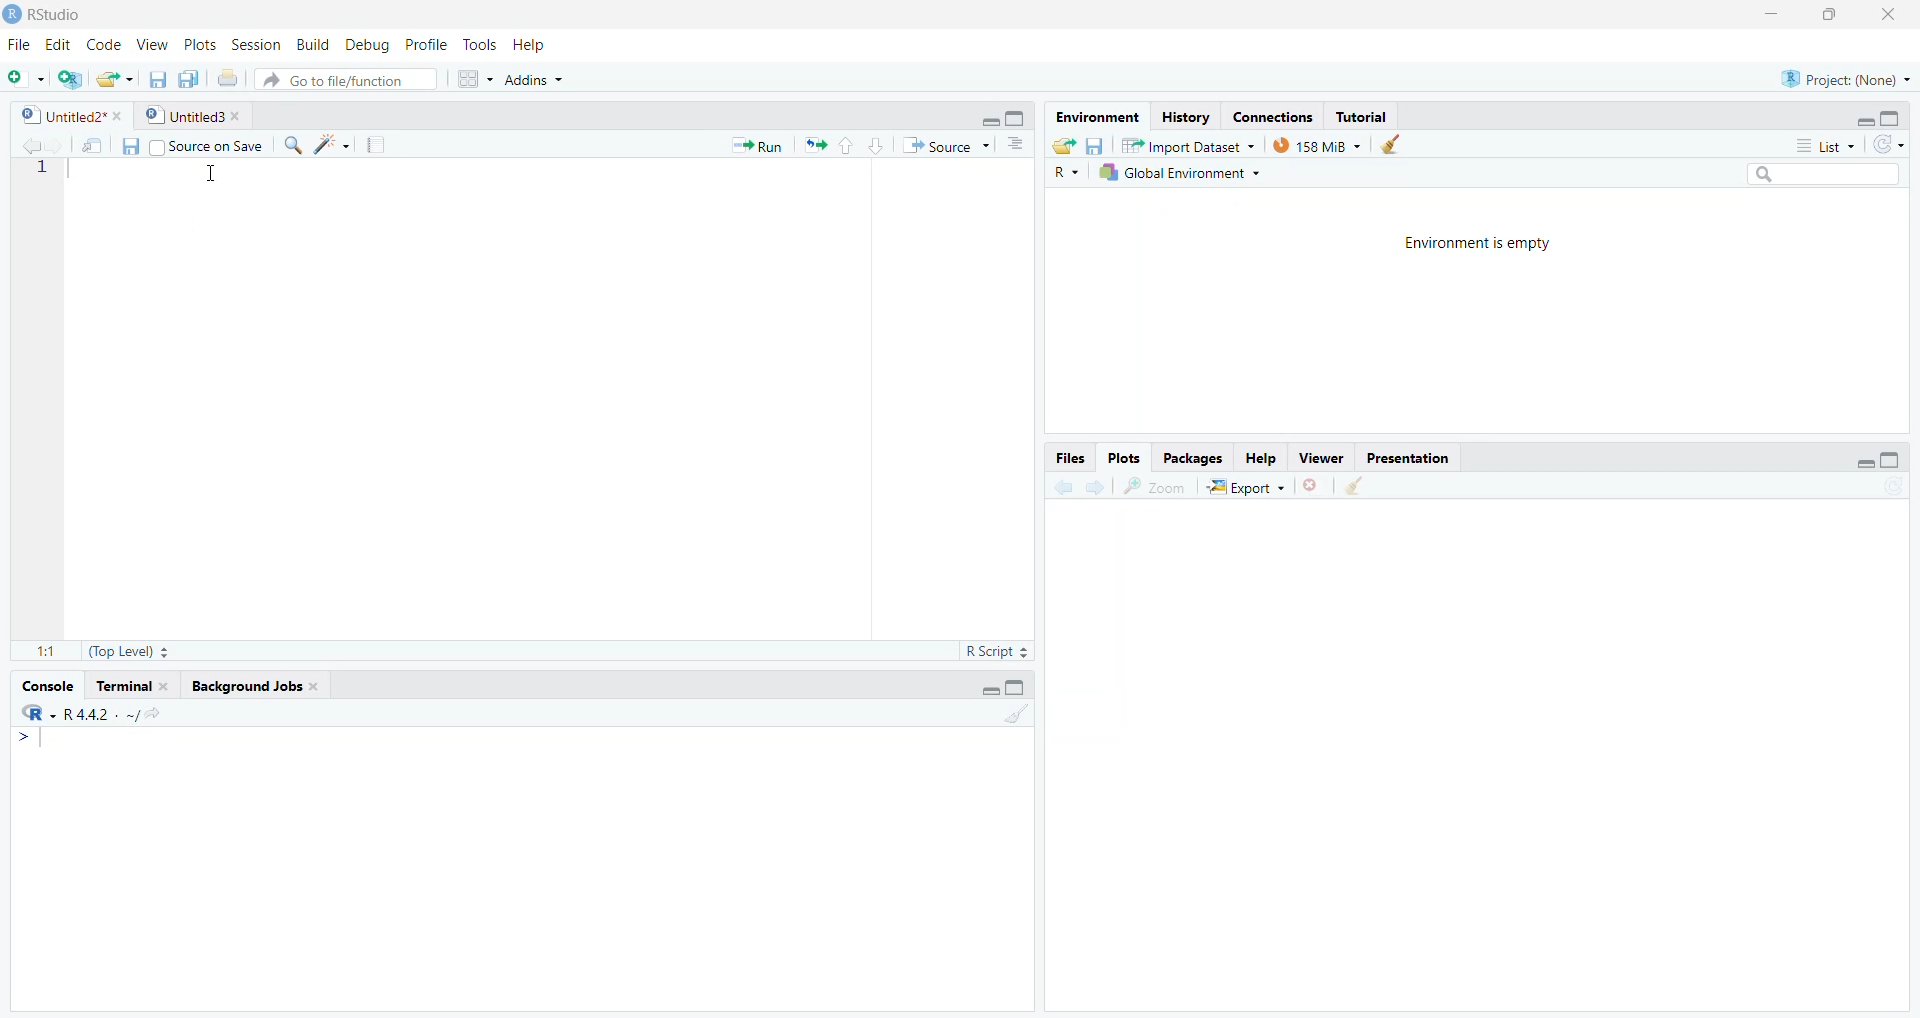  What do you see at coordinates (87, 143) in the screenshot?
I see `Show in new window` at bounding box center [87, 143].